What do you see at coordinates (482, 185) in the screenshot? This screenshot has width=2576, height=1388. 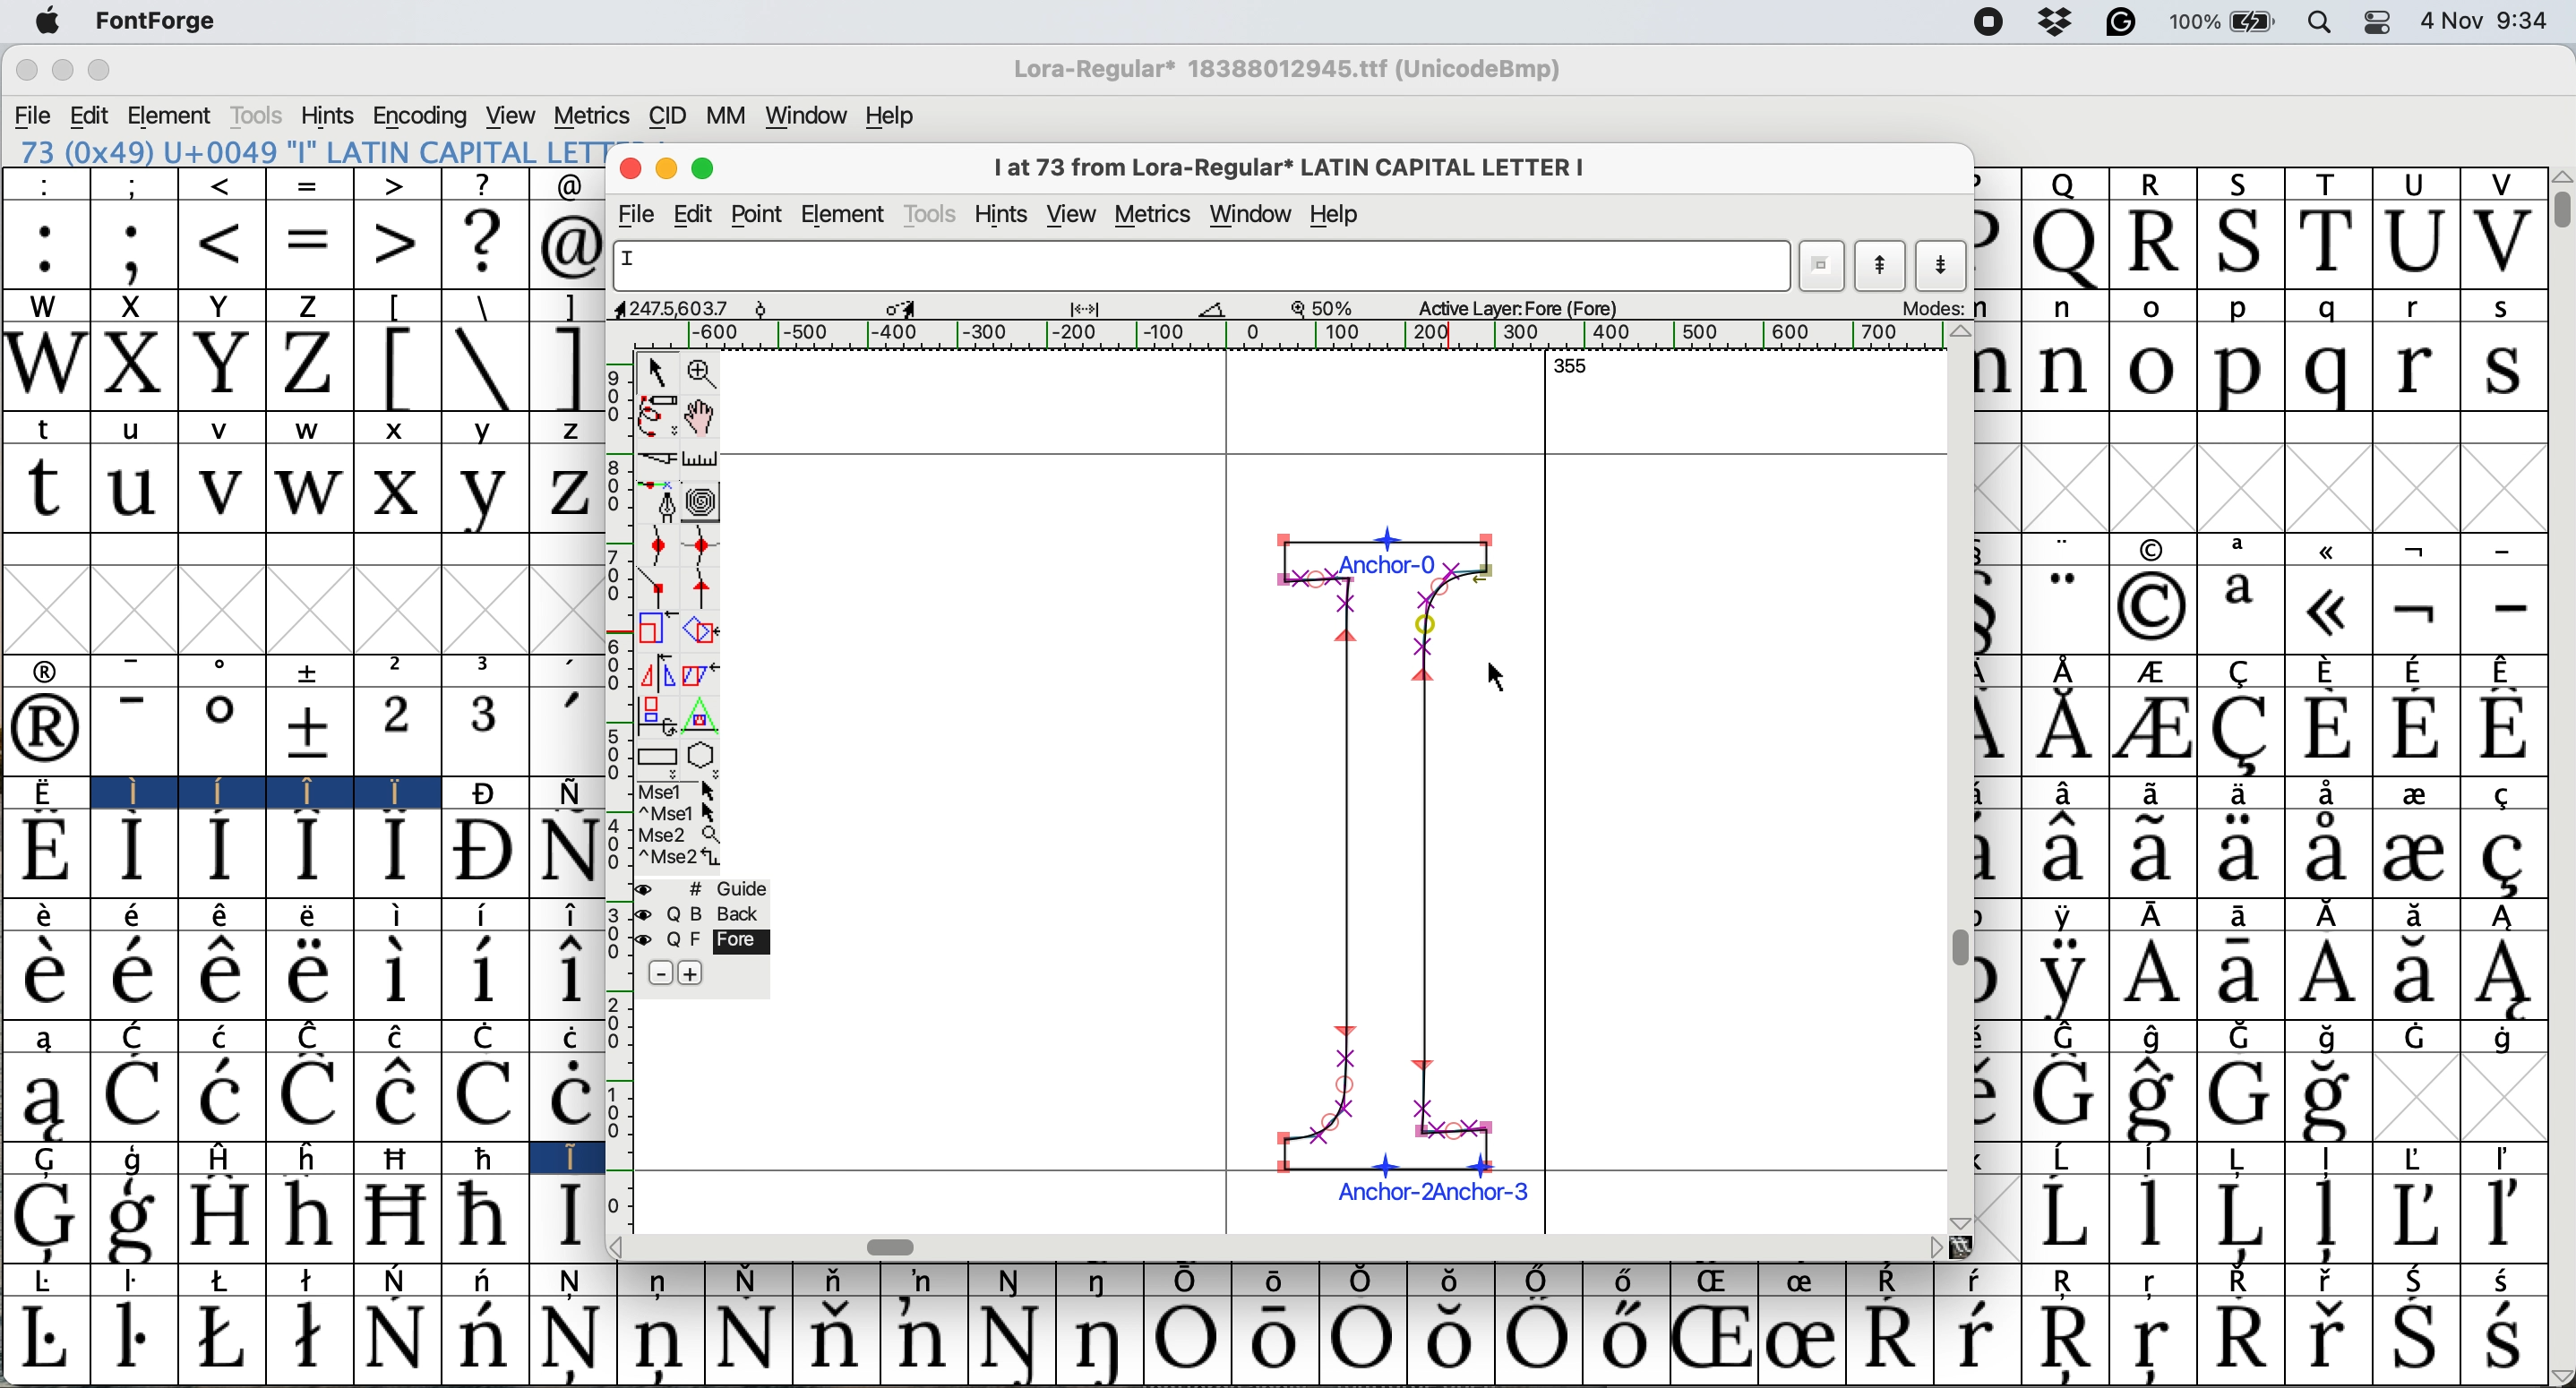 I see `?` at bounding box center [482, 185].